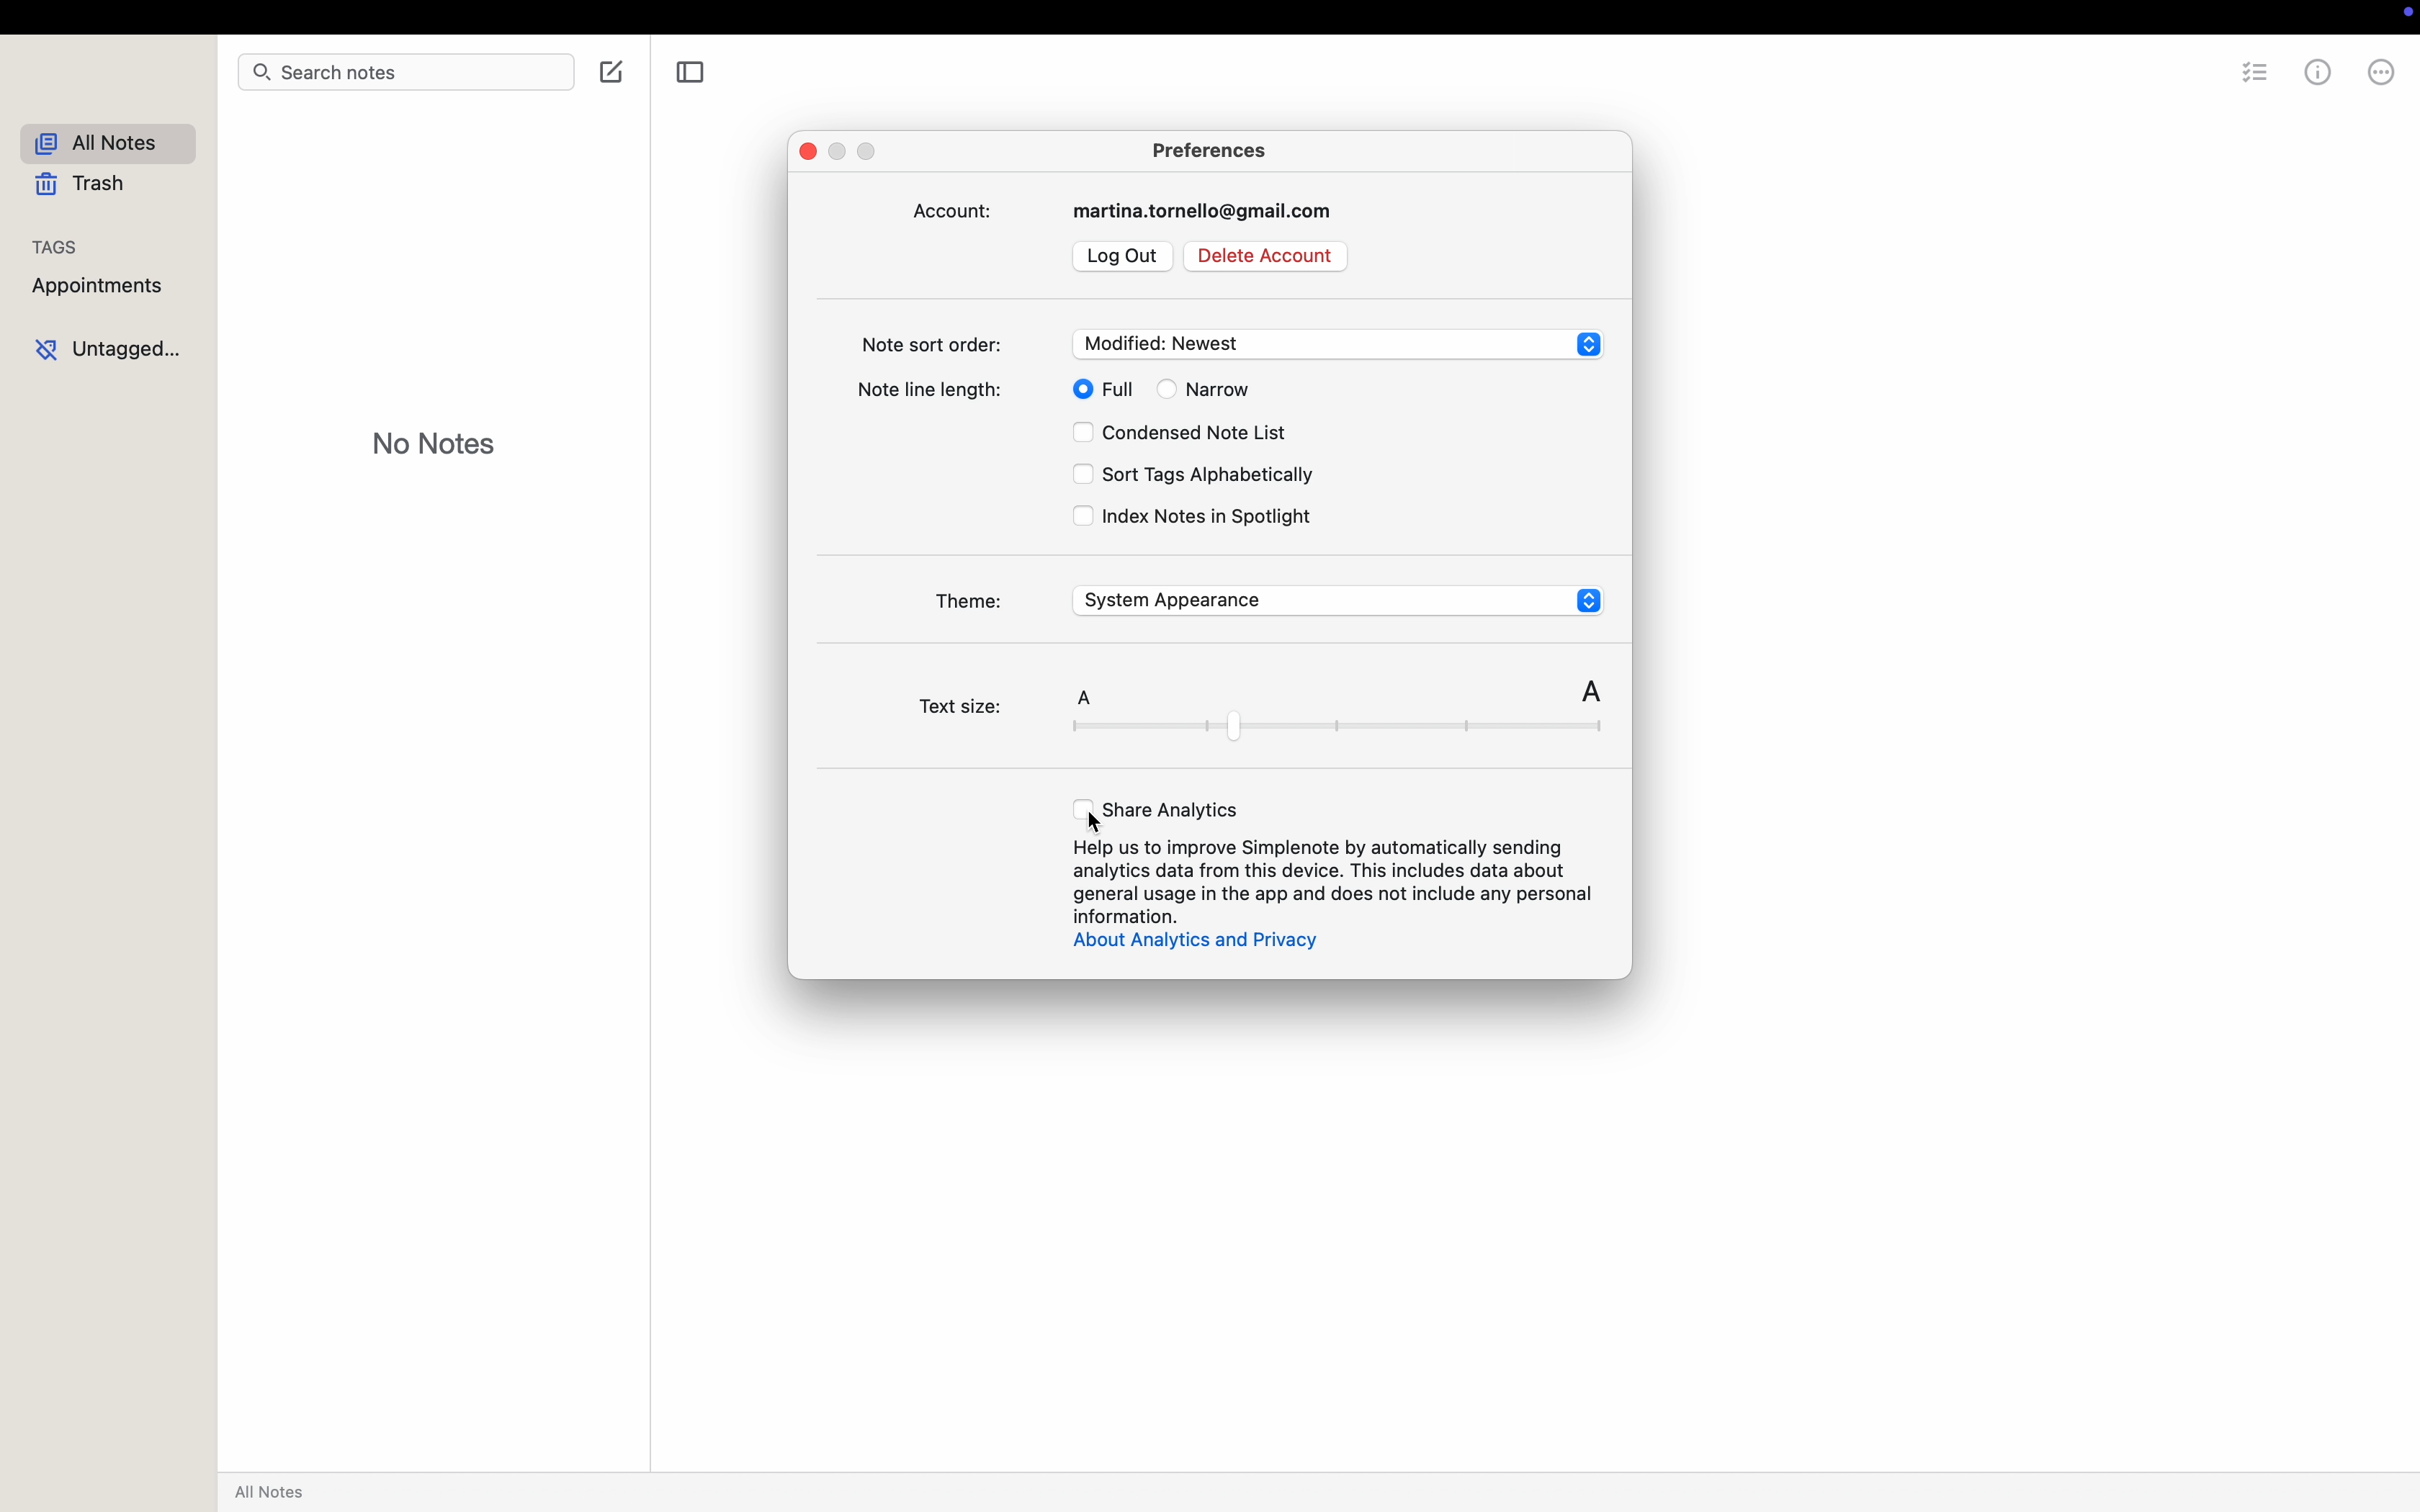  I want to click on sort tags alphabetically, so click(1198, 475).